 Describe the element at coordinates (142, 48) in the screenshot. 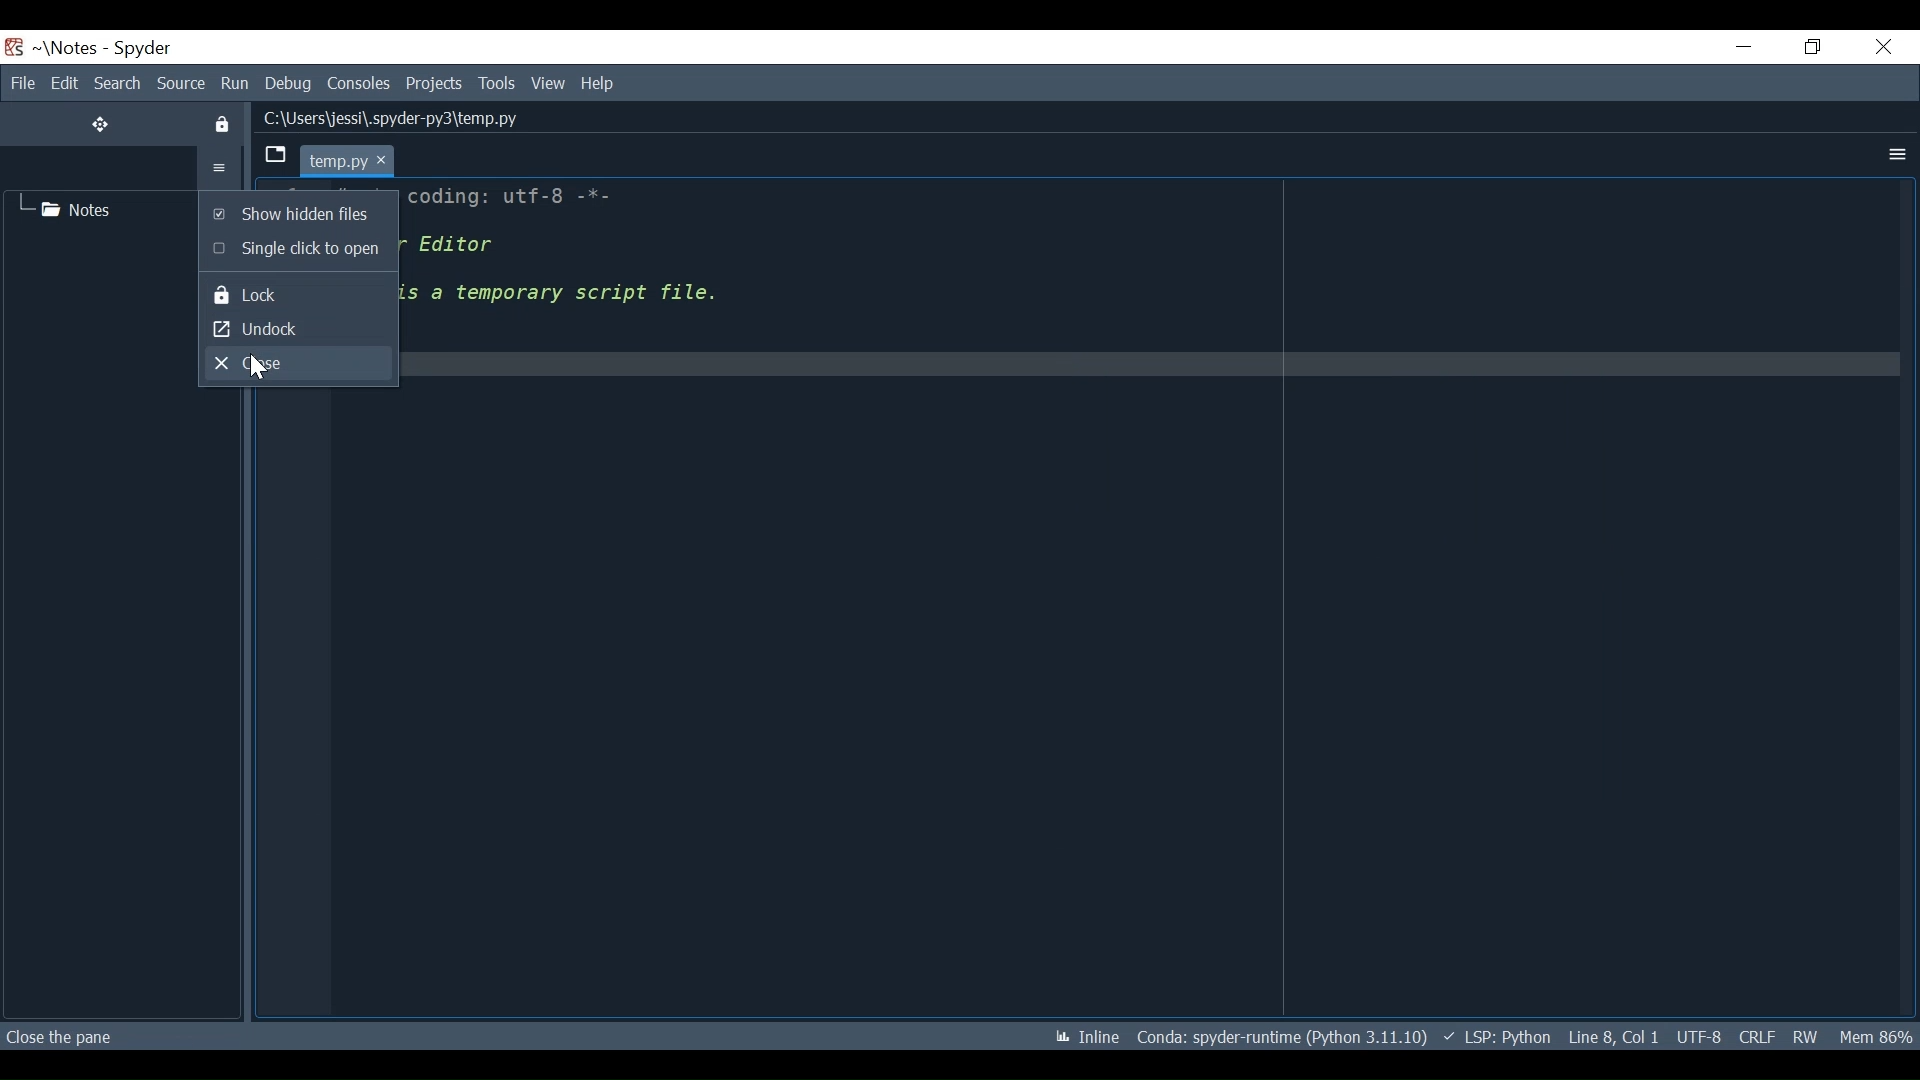

I see `Spyder` at that location.